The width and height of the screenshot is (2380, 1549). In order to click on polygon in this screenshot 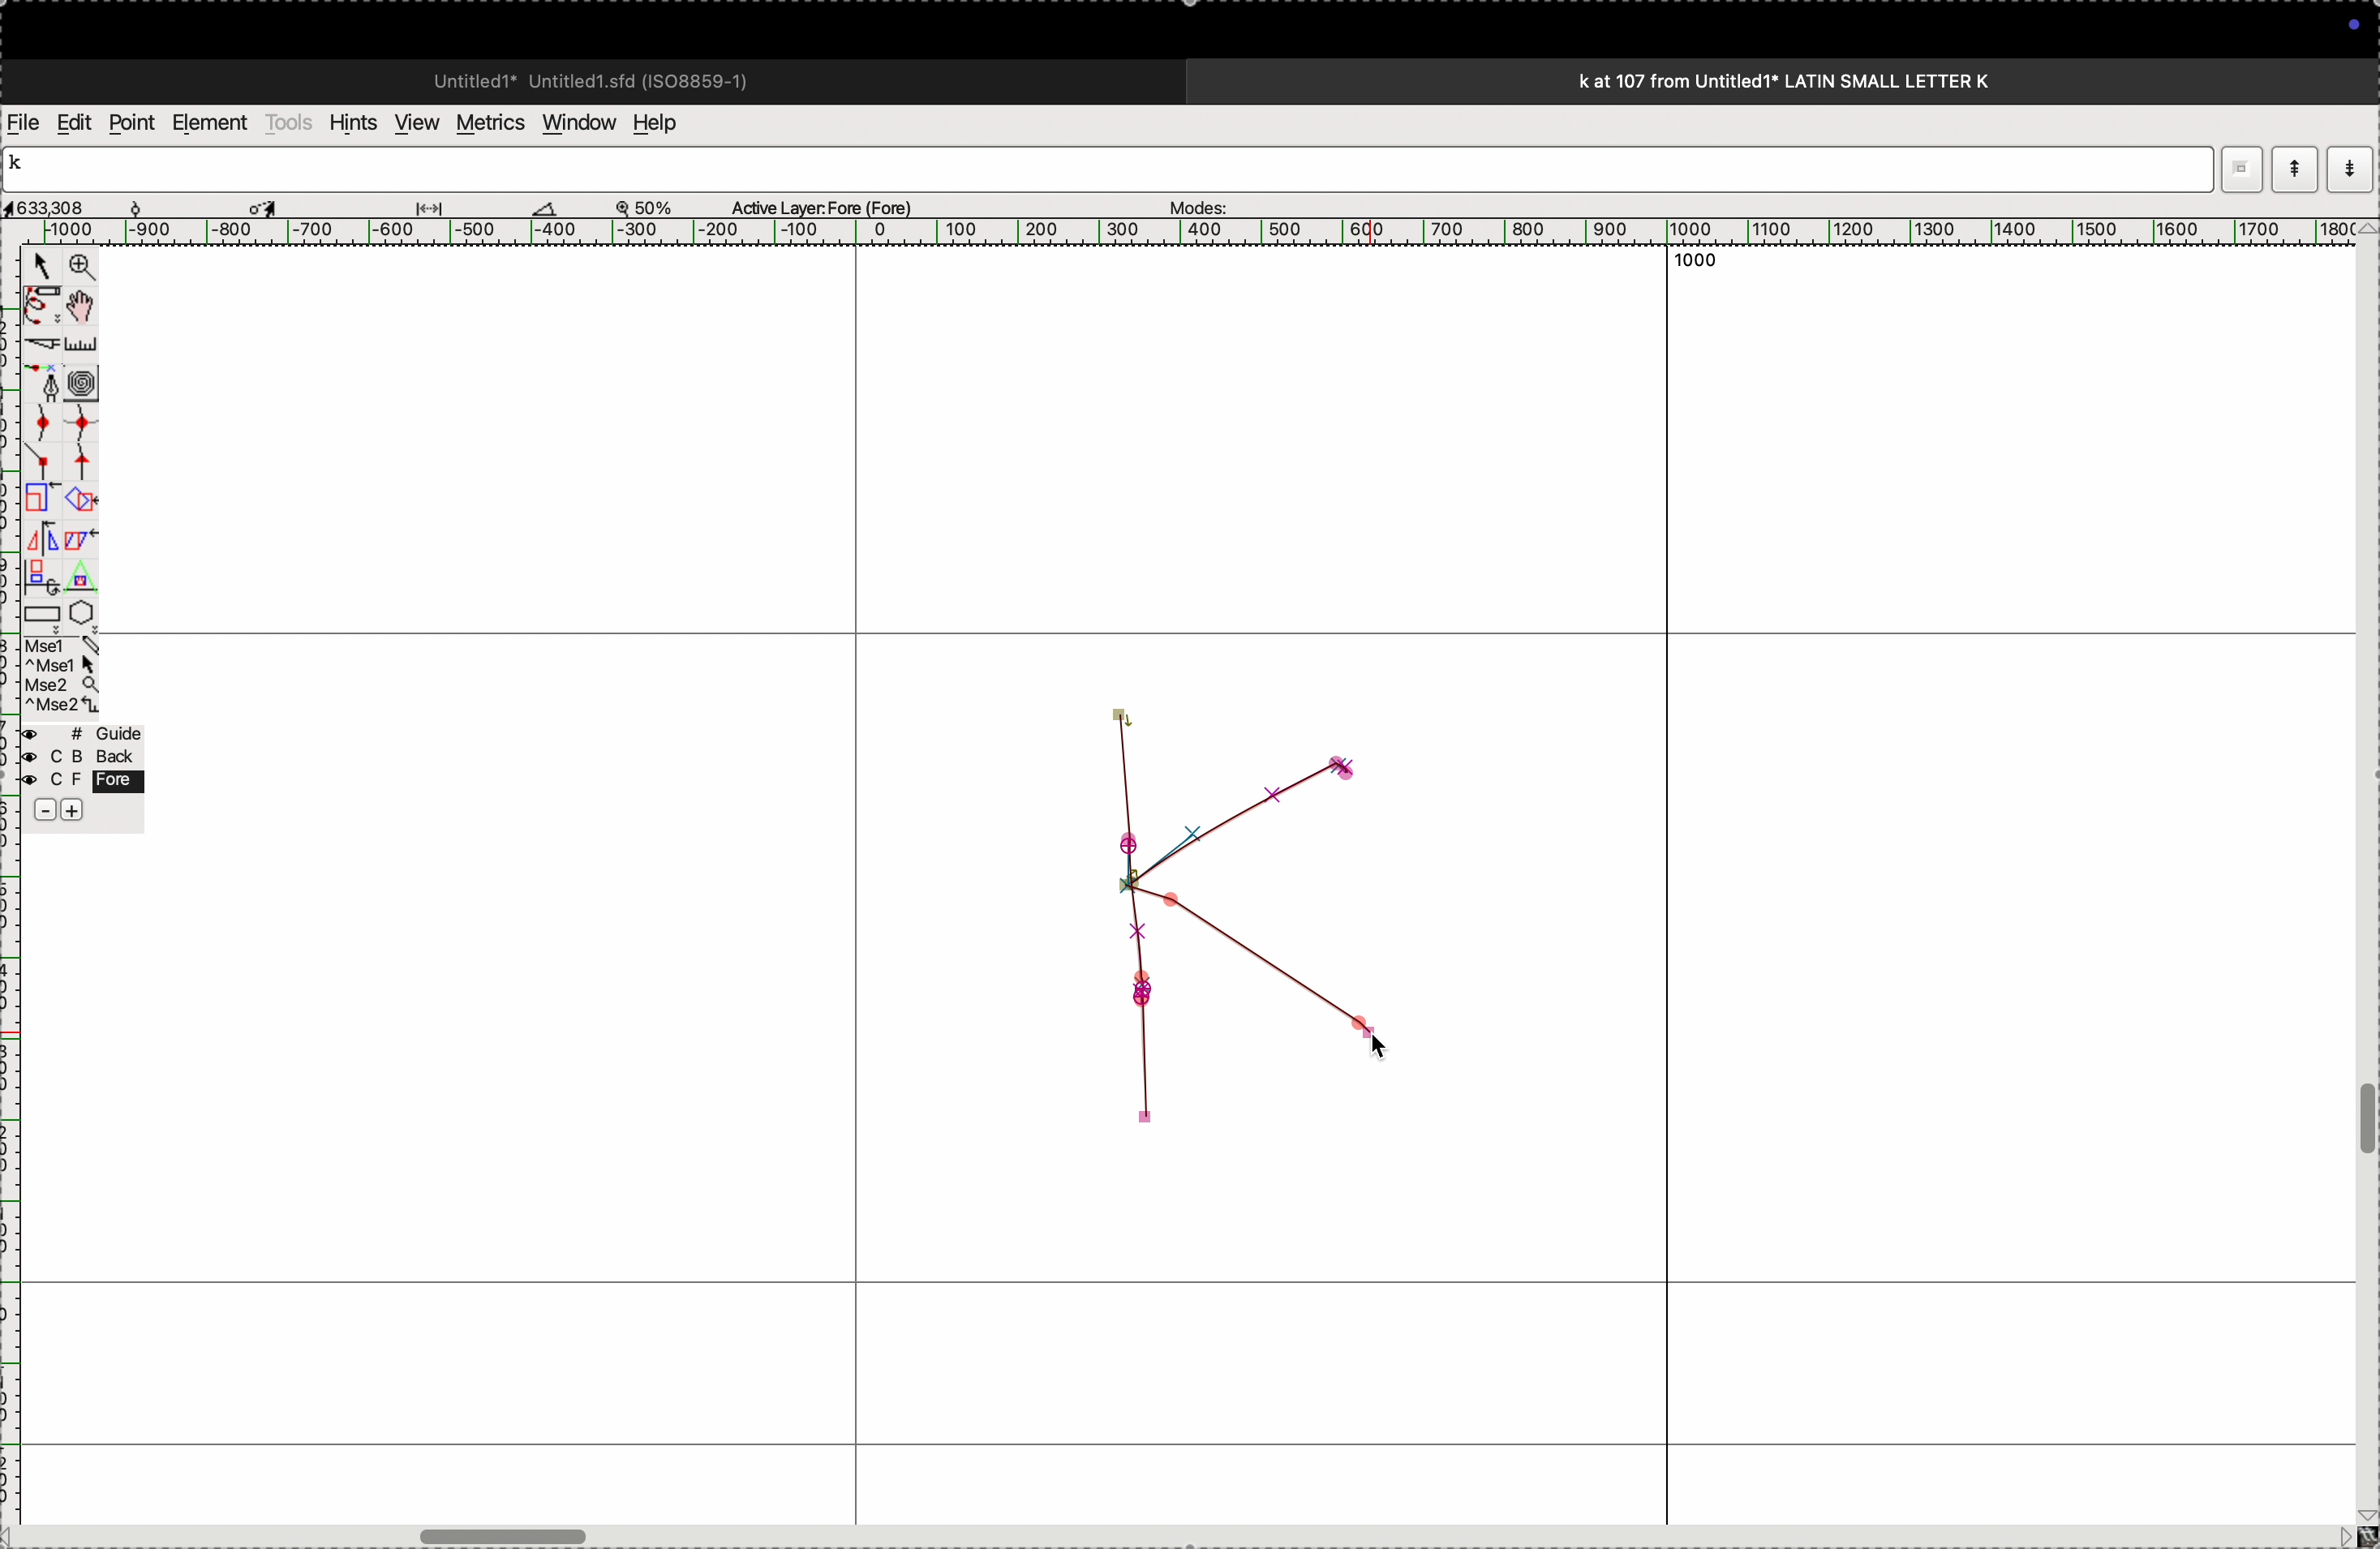, I will do `click(81, 612)`.